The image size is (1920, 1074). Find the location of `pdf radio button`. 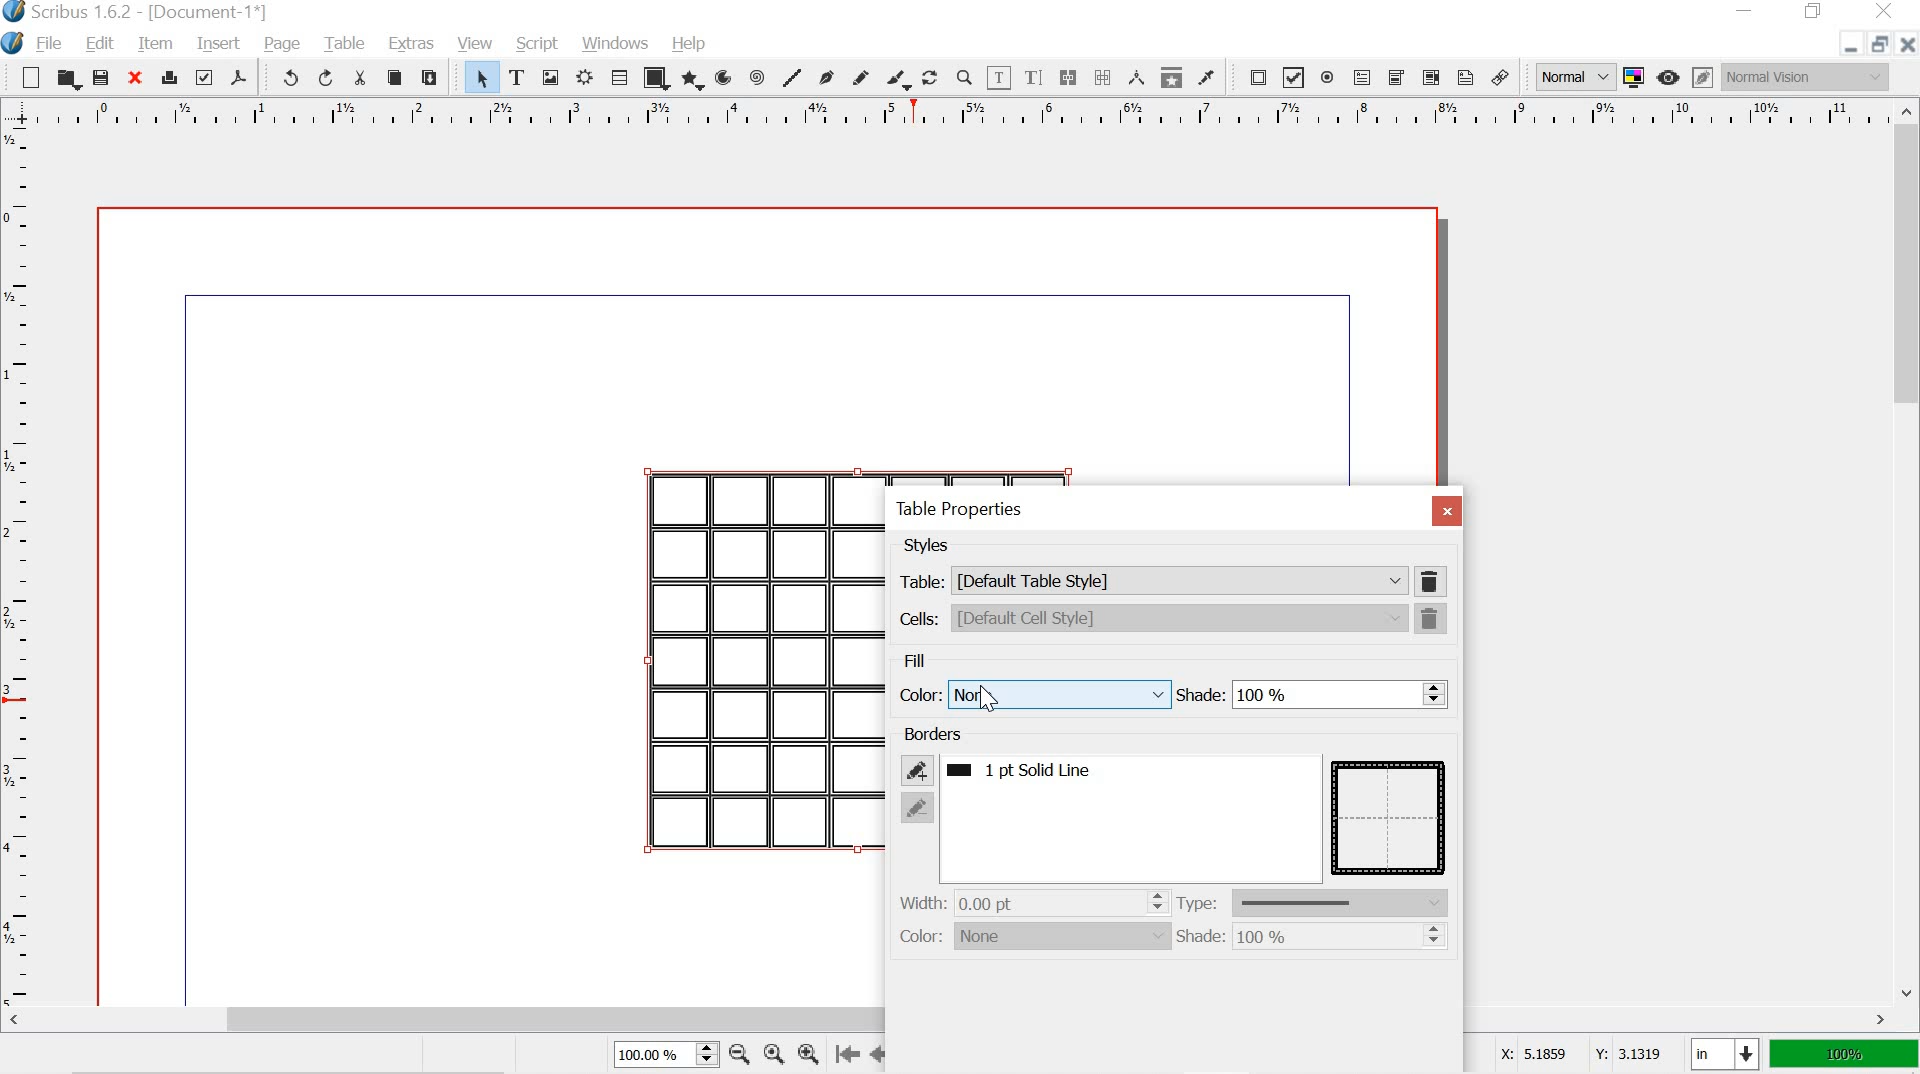

pdf radio button is located at coordinates (1326, 78).